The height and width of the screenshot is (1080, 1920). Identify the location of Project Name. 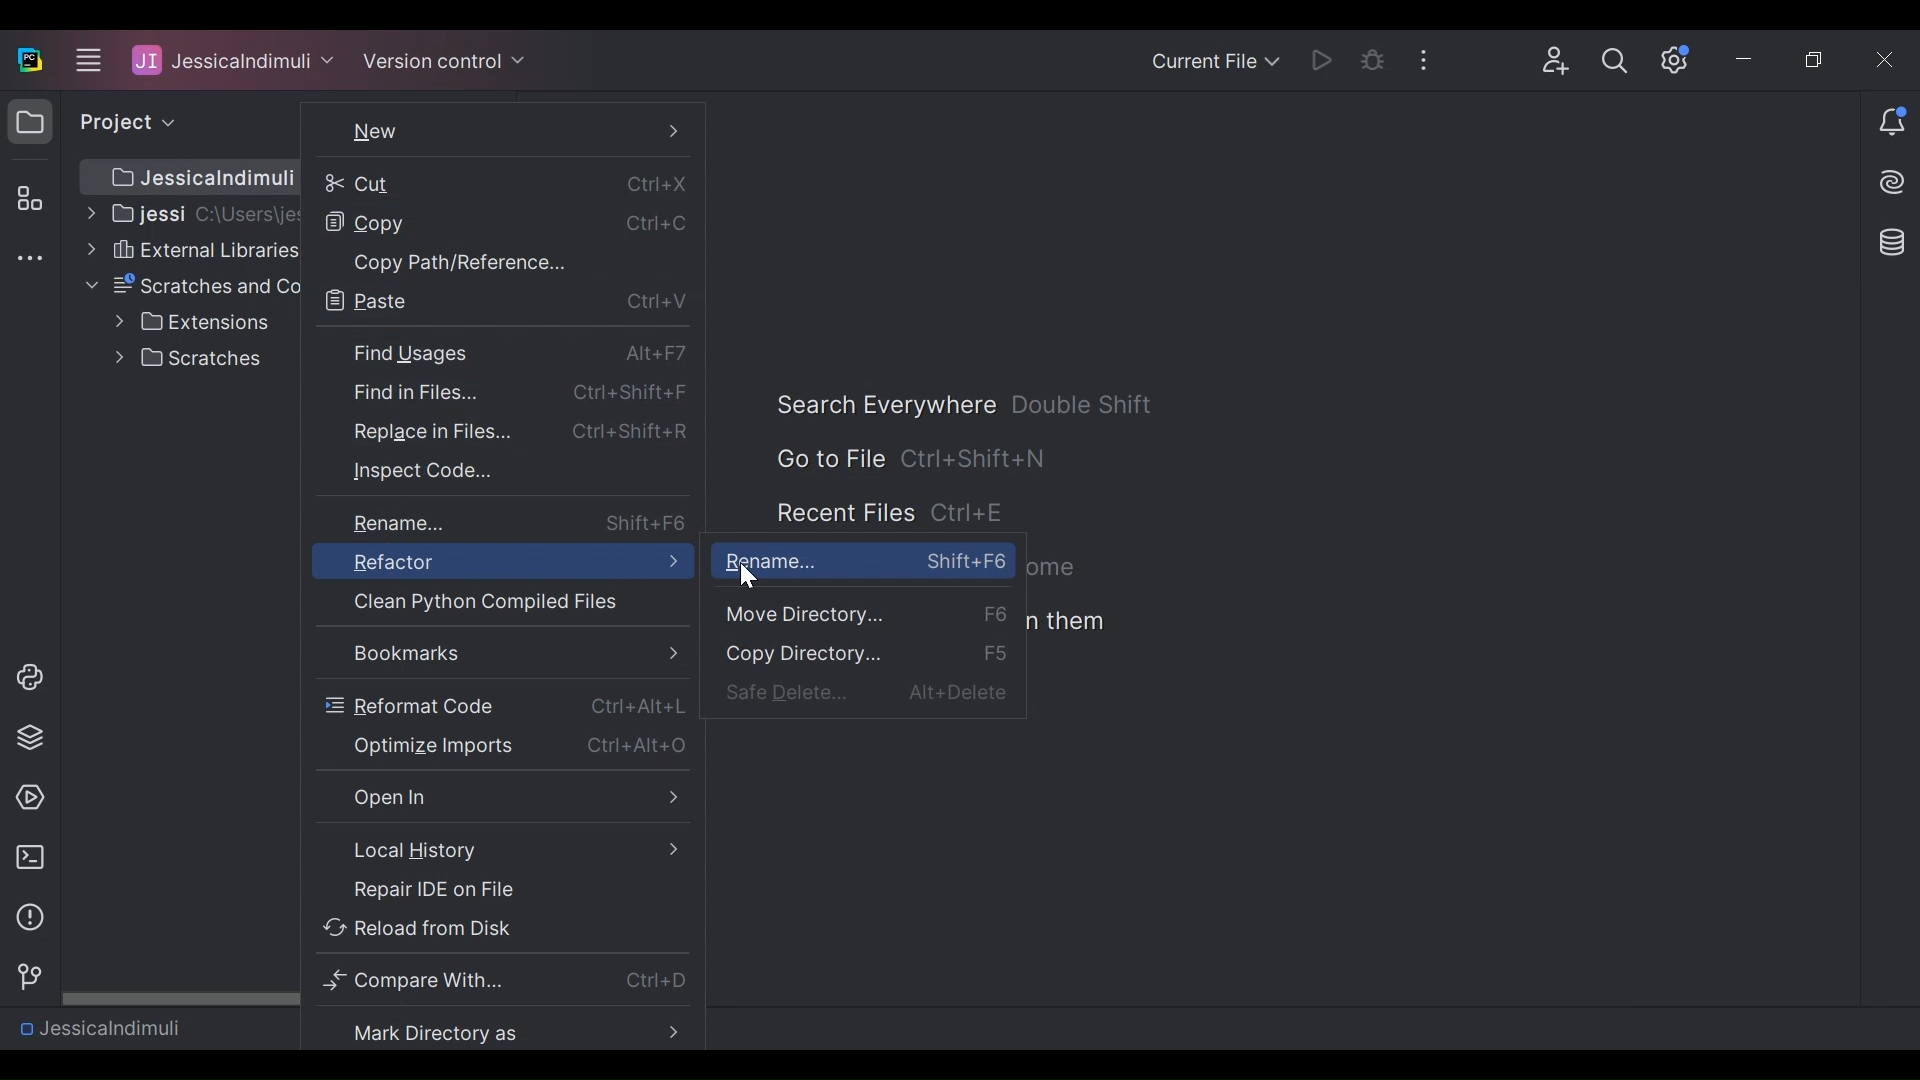
(233, 59).